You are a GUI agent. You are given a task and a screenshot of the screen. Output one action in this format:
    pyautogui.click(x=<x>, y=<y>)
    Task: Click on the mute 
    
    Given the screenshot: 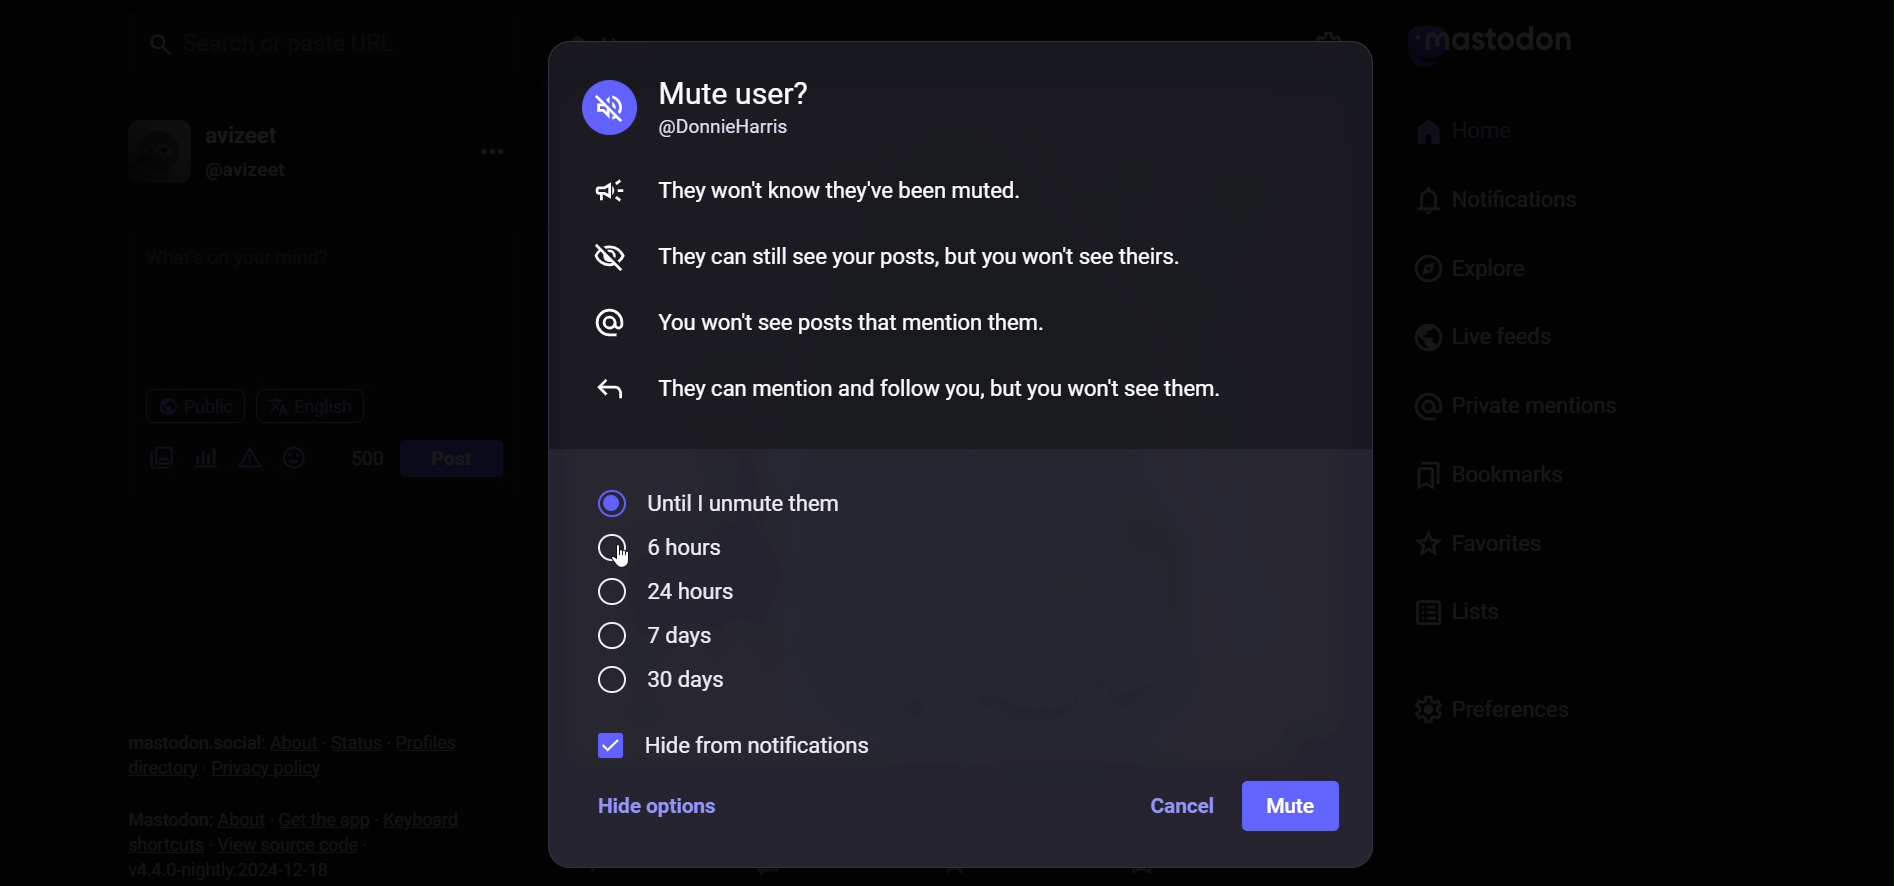 What is the action you would take?
    pyautogui.click(x=1295, y=808)
    